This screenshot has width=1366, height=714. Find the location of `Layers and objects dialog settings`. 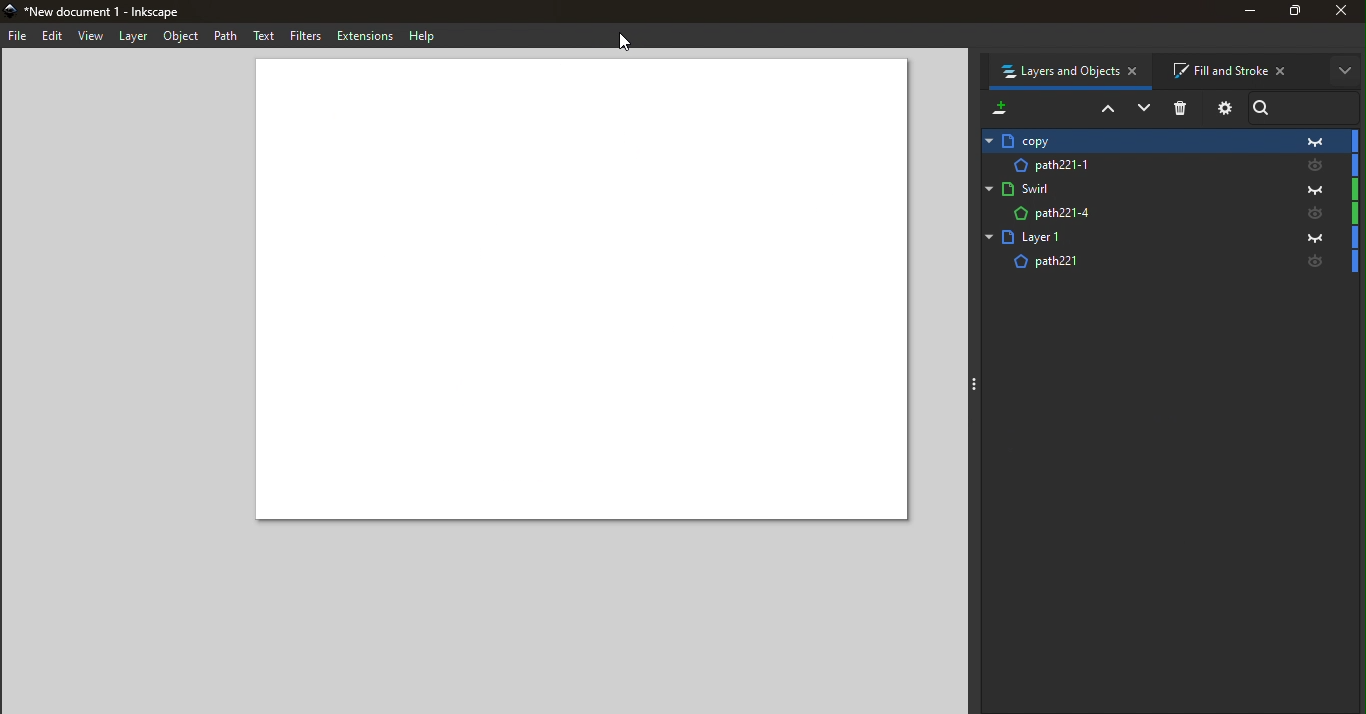

Layers and objects dialog settings is located at coordinates (1225, 109).